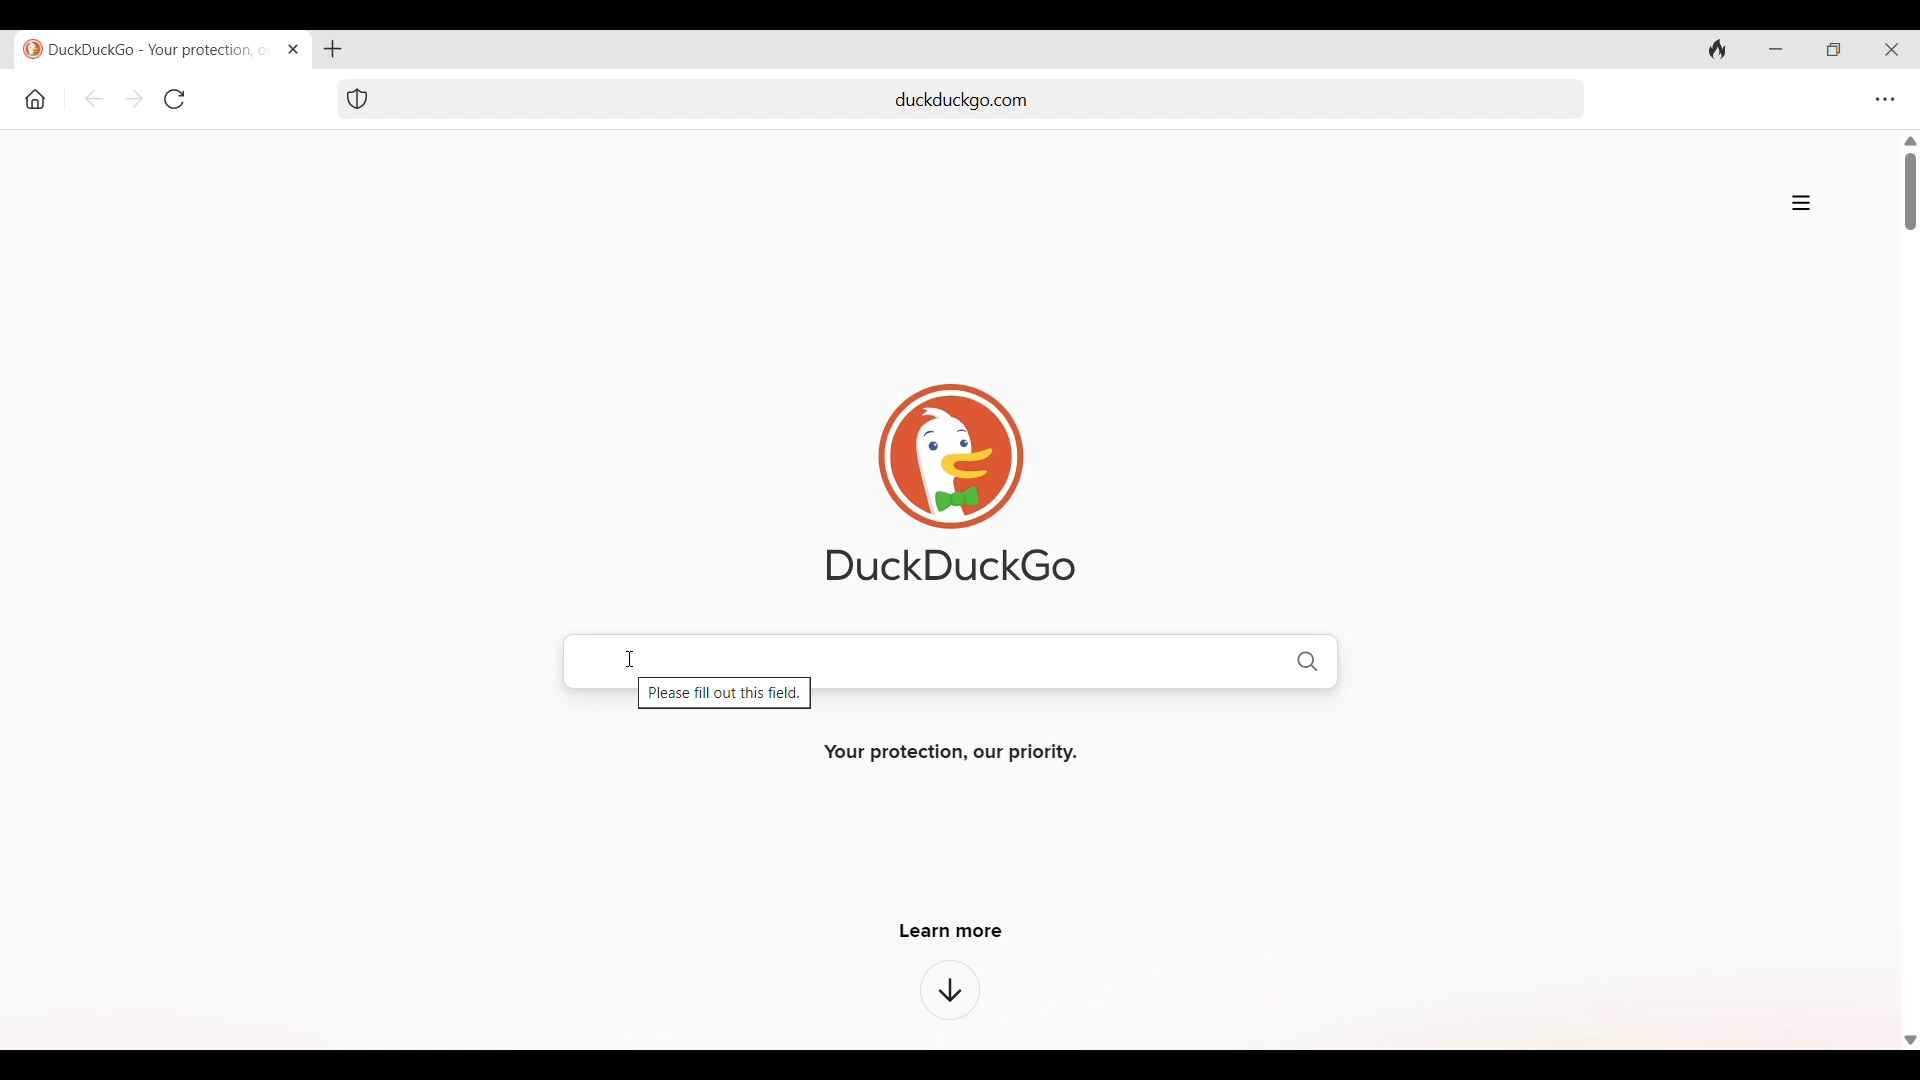 The width and height of the screenshot is (1920, 1080). What do you see at coordinates (334, 49) in the screenshot?
I see `Add new tab` at bounding box center [334, 49].